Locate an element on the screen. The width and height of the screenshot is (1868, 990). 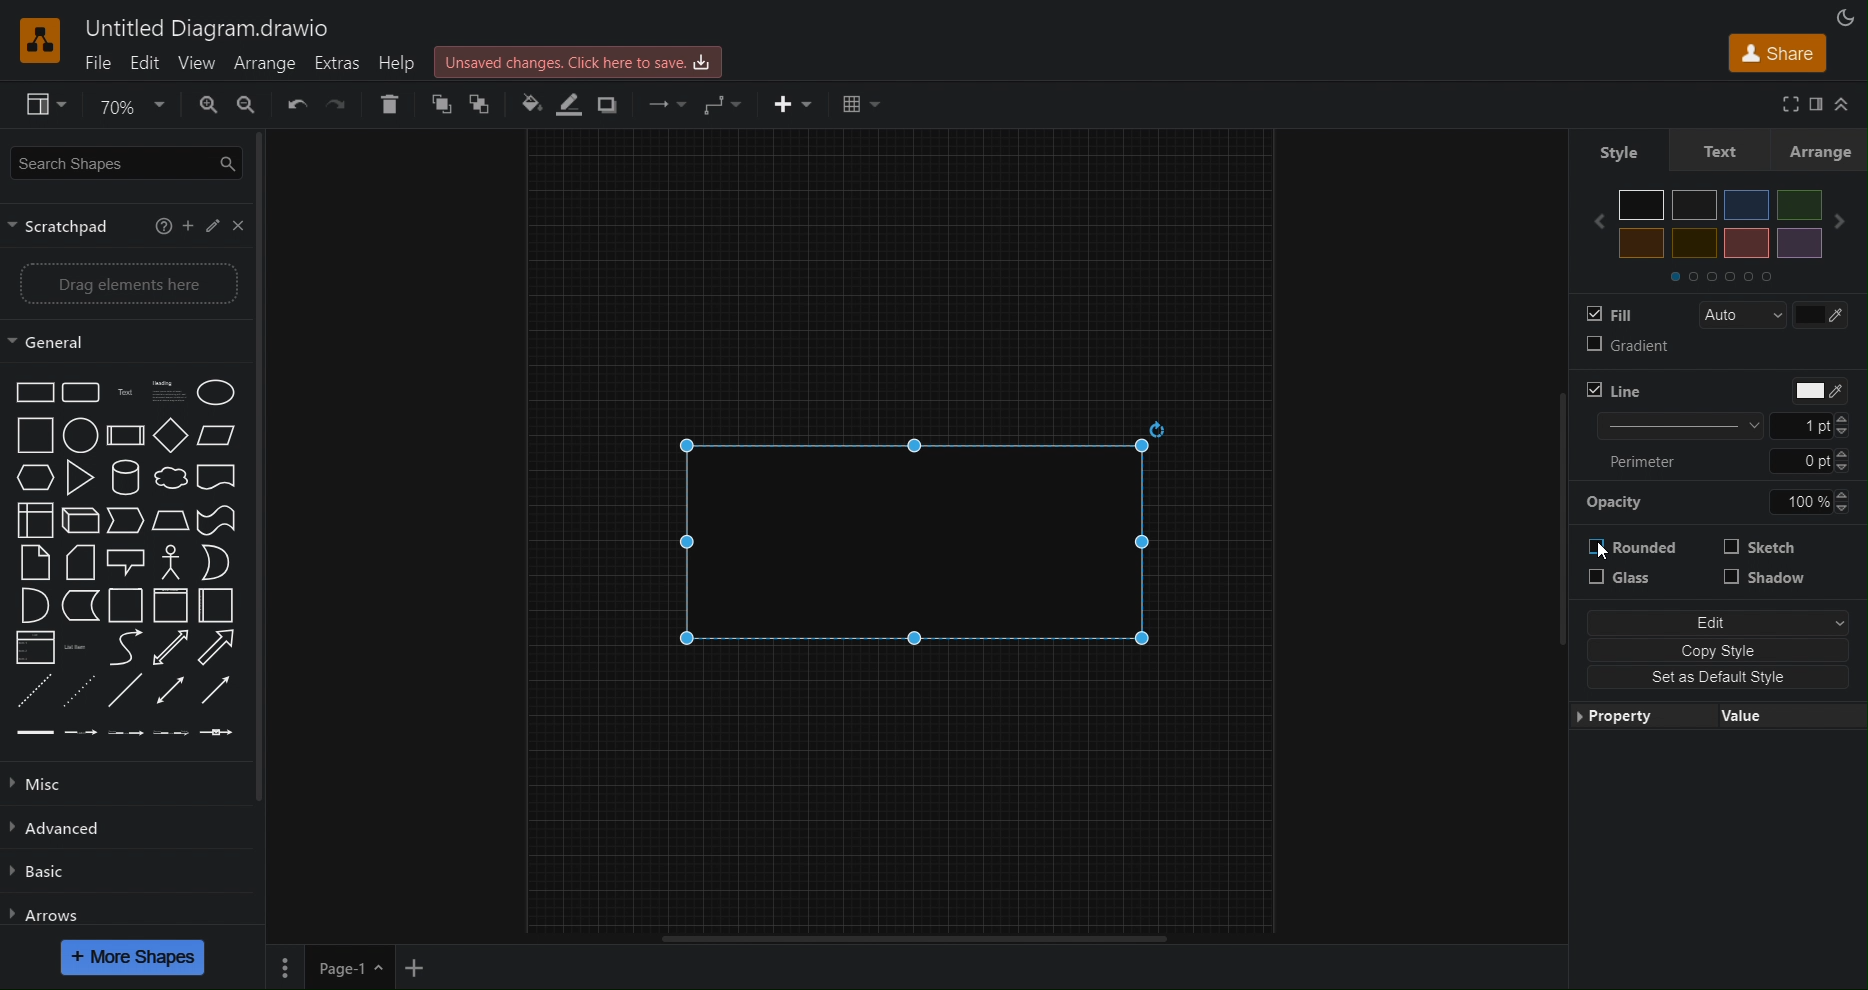
question is located at coordinates (162, 226).